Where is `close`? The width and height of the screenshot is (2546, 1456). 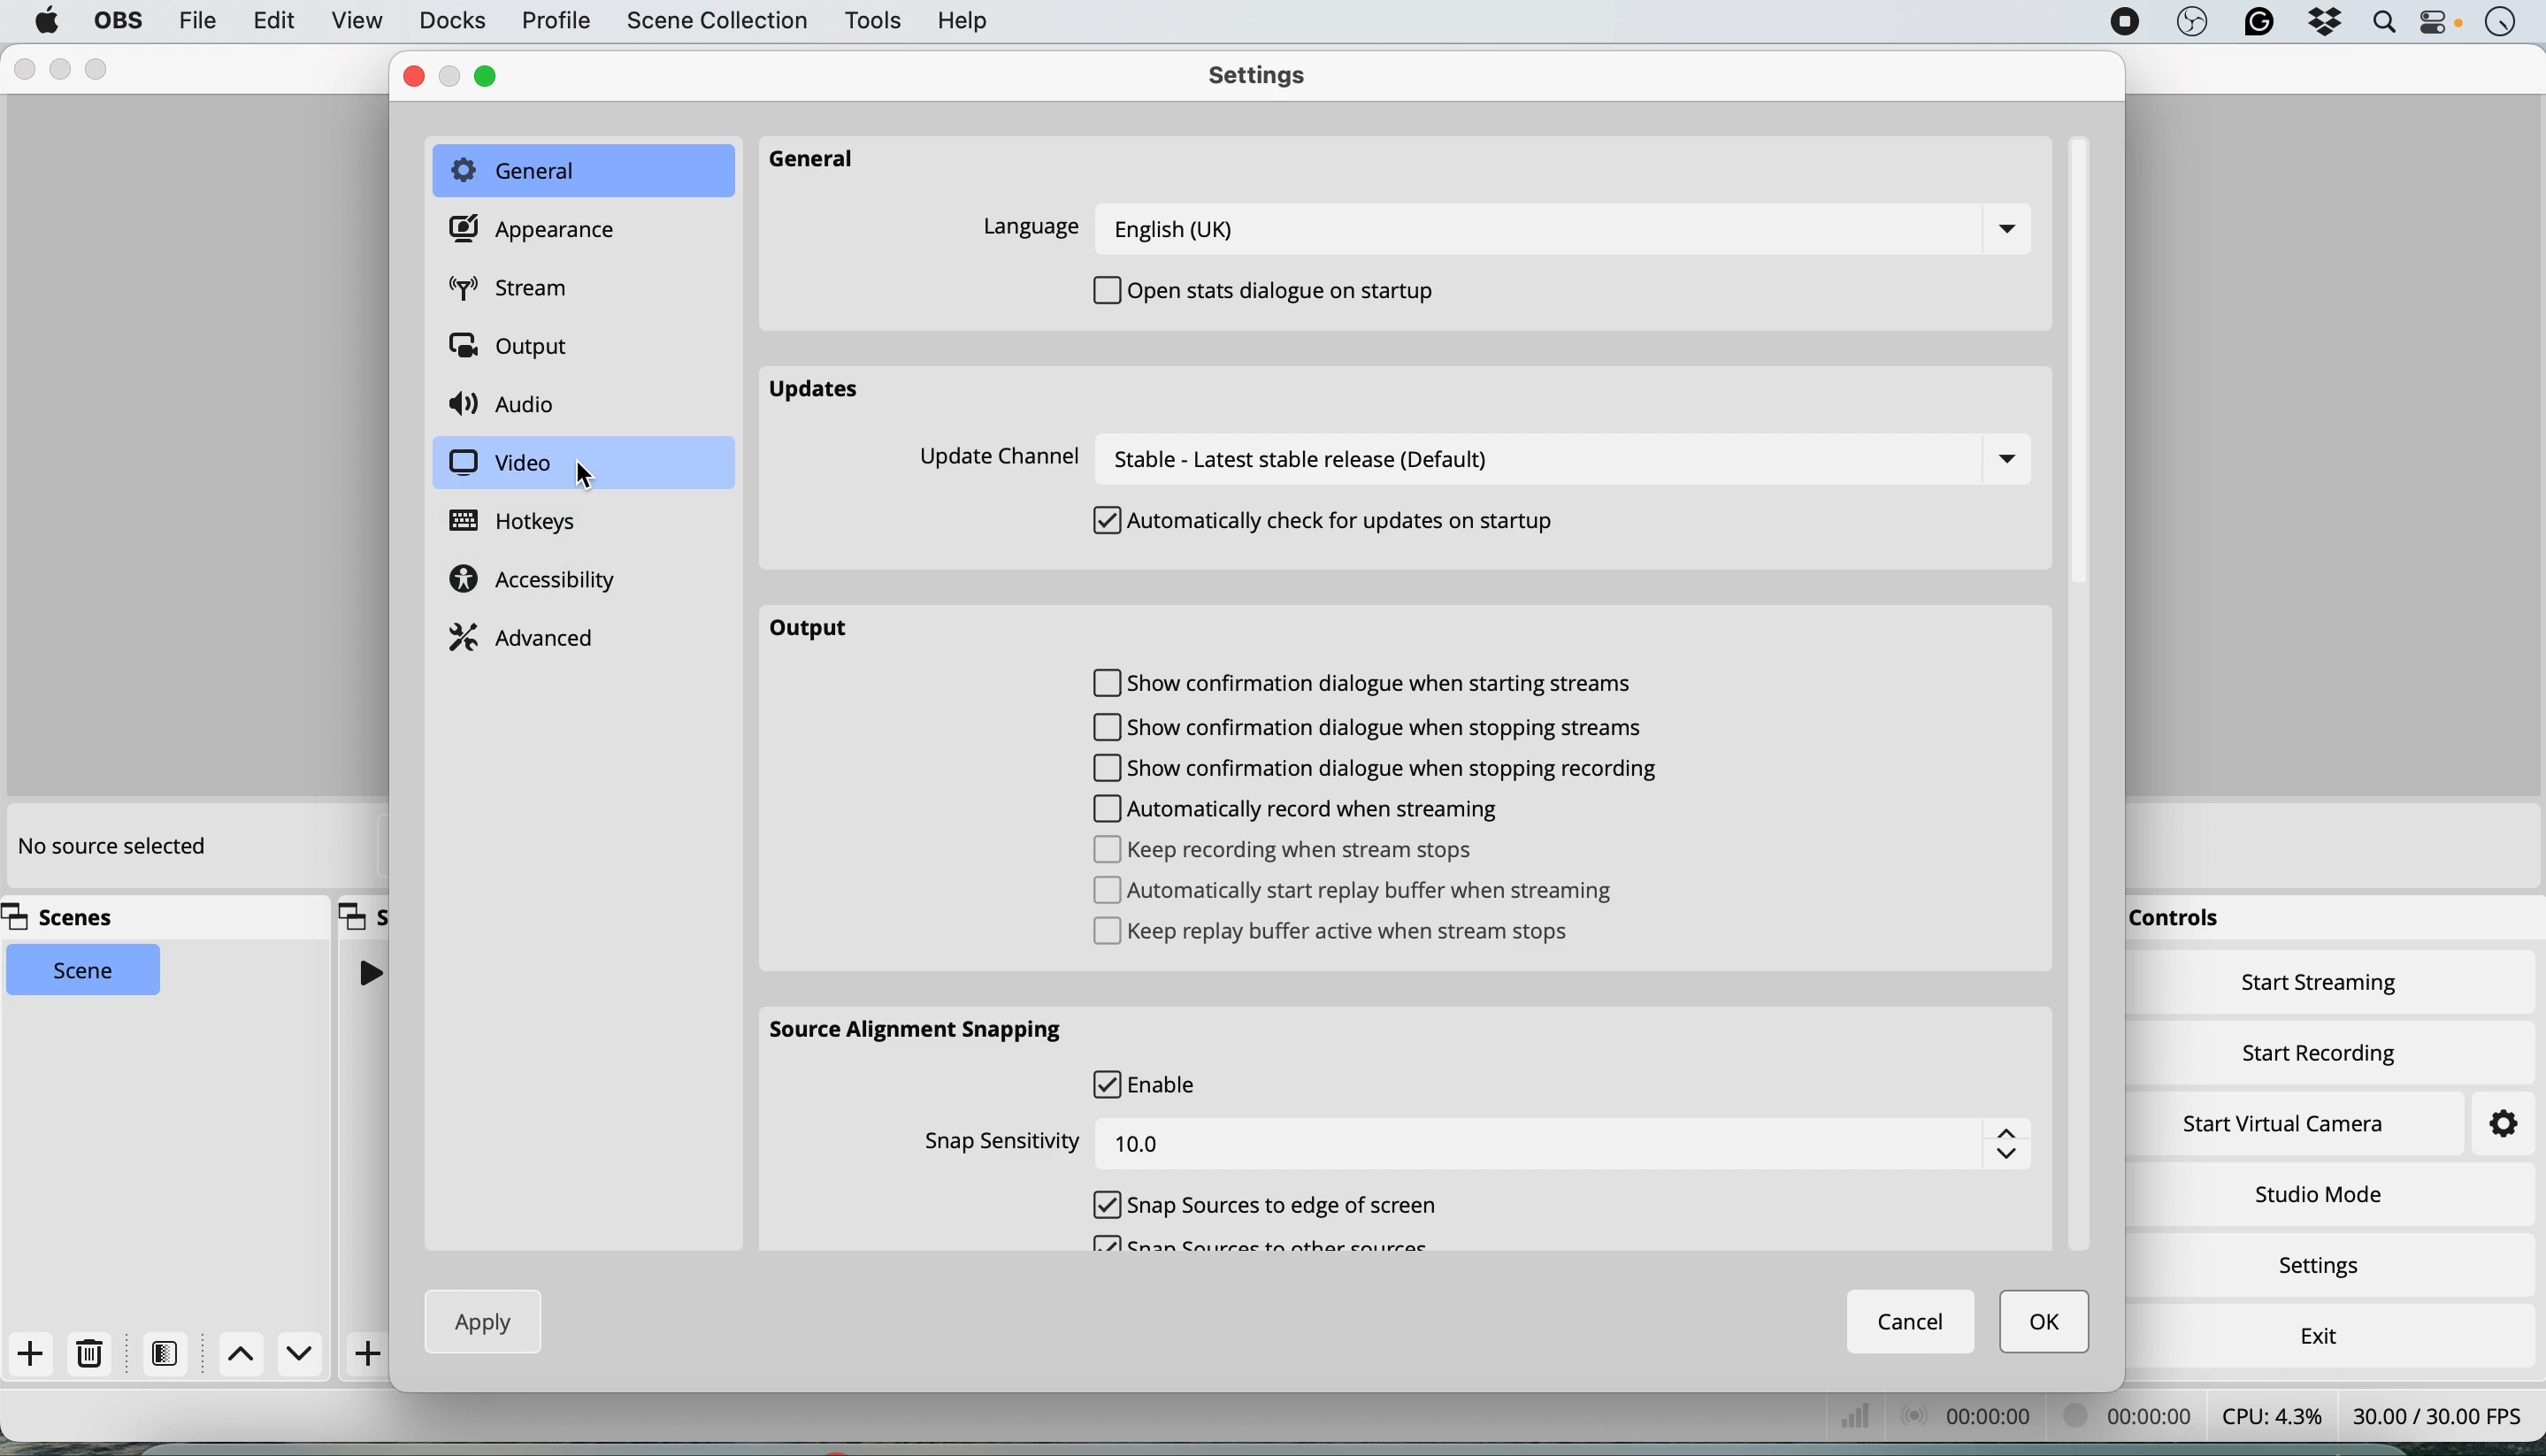
close is located at coordinates (21, 70).